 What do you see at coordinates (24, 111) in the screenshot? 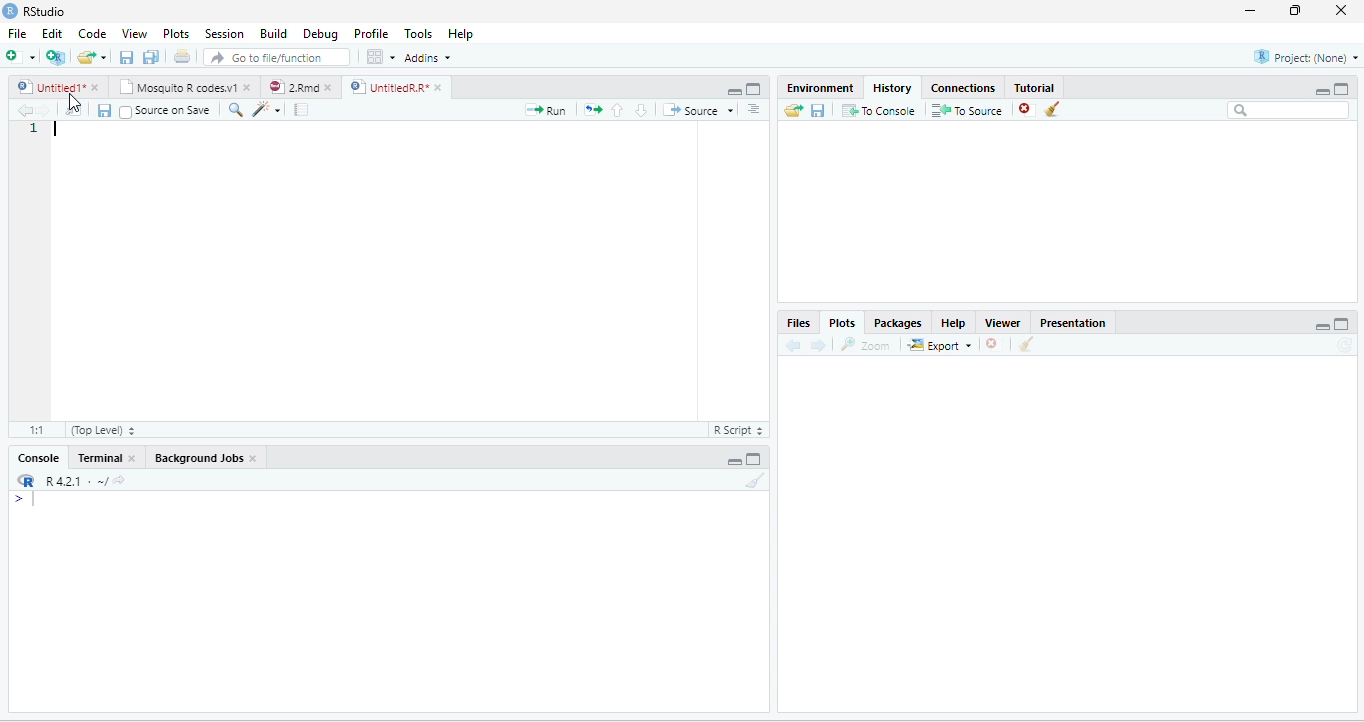
I see `Go back to previous source location` at bounding box center [24, 111].